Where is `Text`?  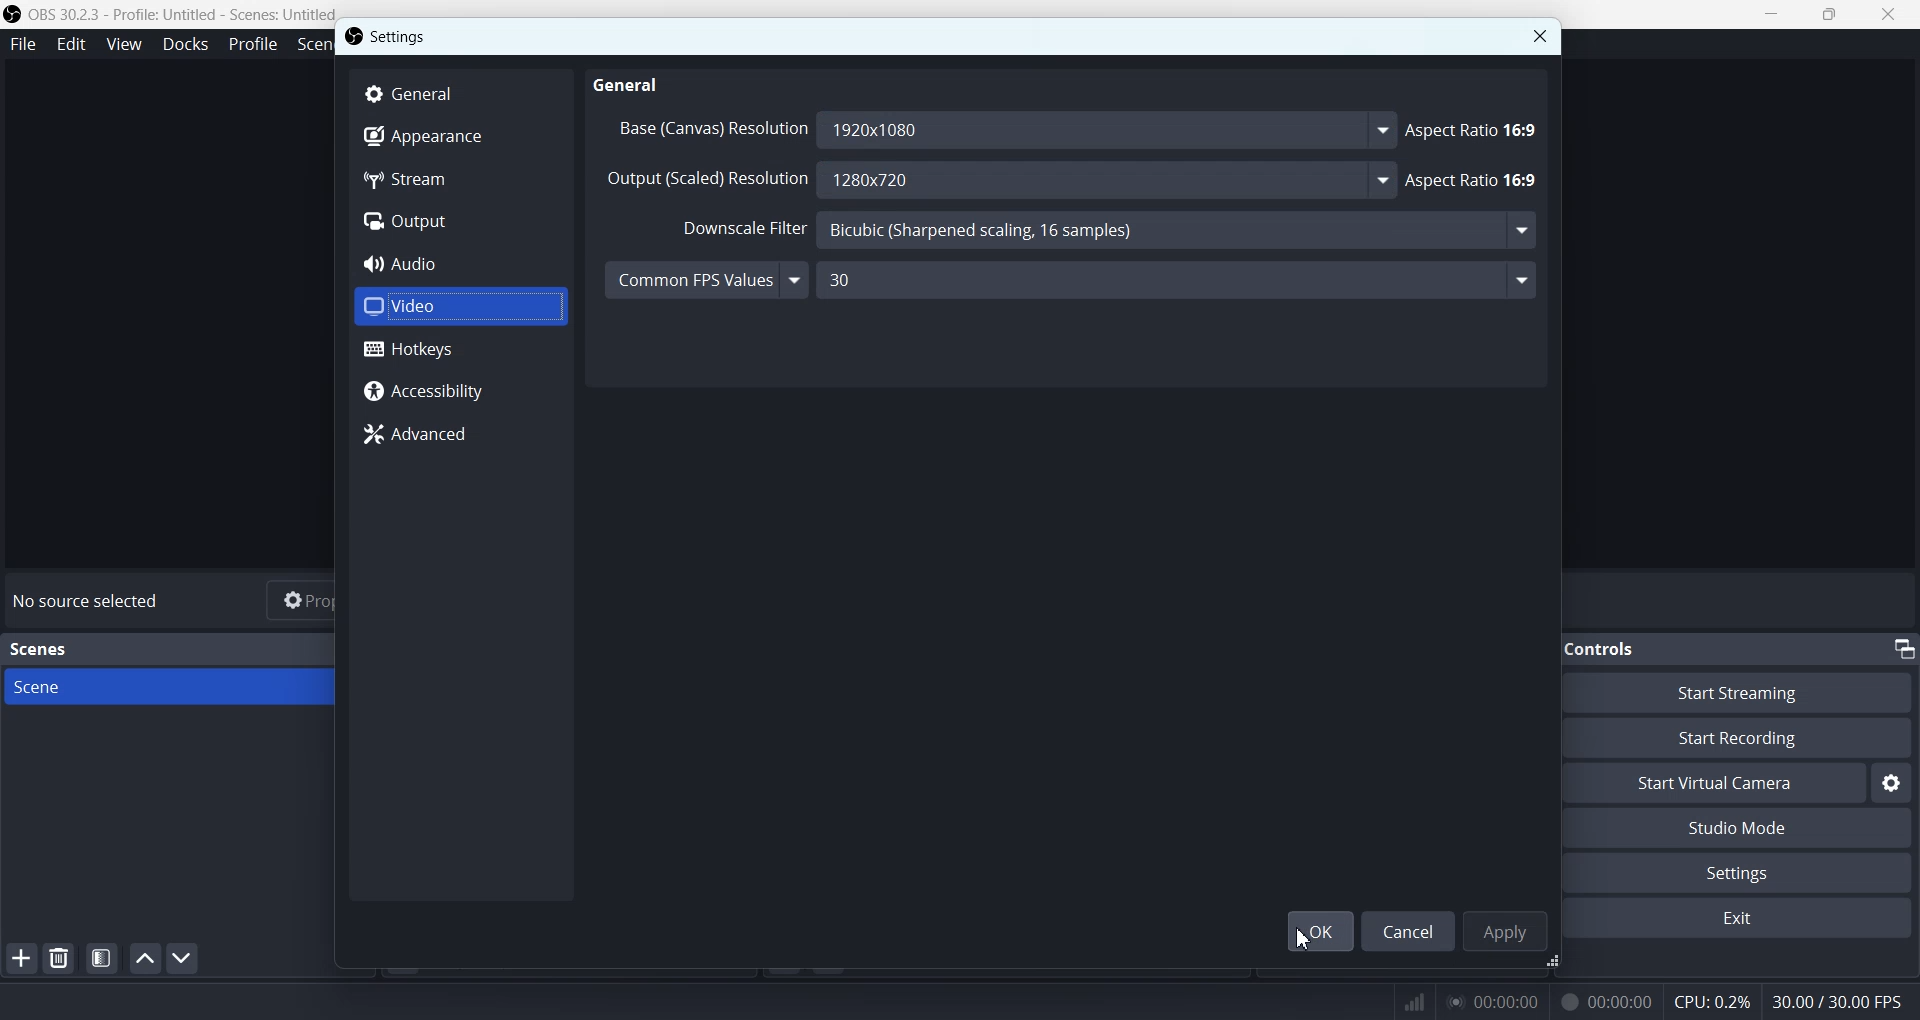
Text is located at coordinates (42, 649).